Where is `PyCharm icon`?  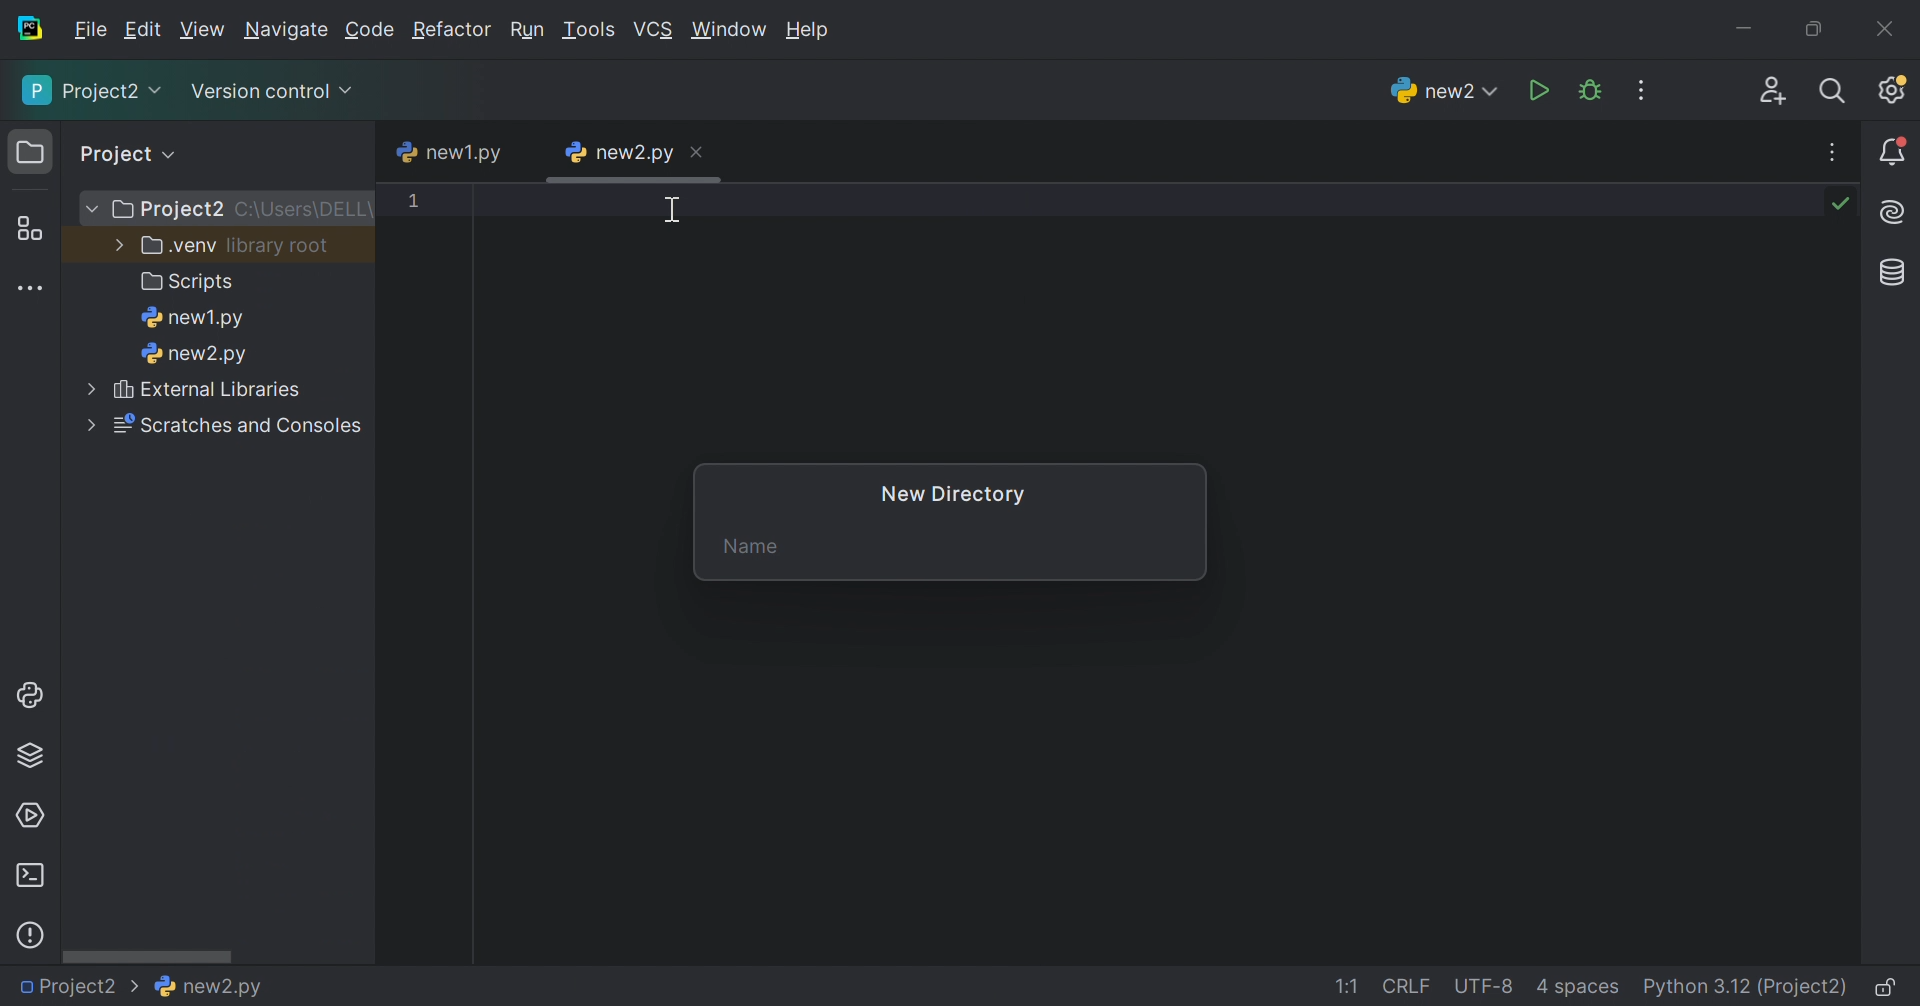
PyCharm icon is located at coordinates (26, 29).